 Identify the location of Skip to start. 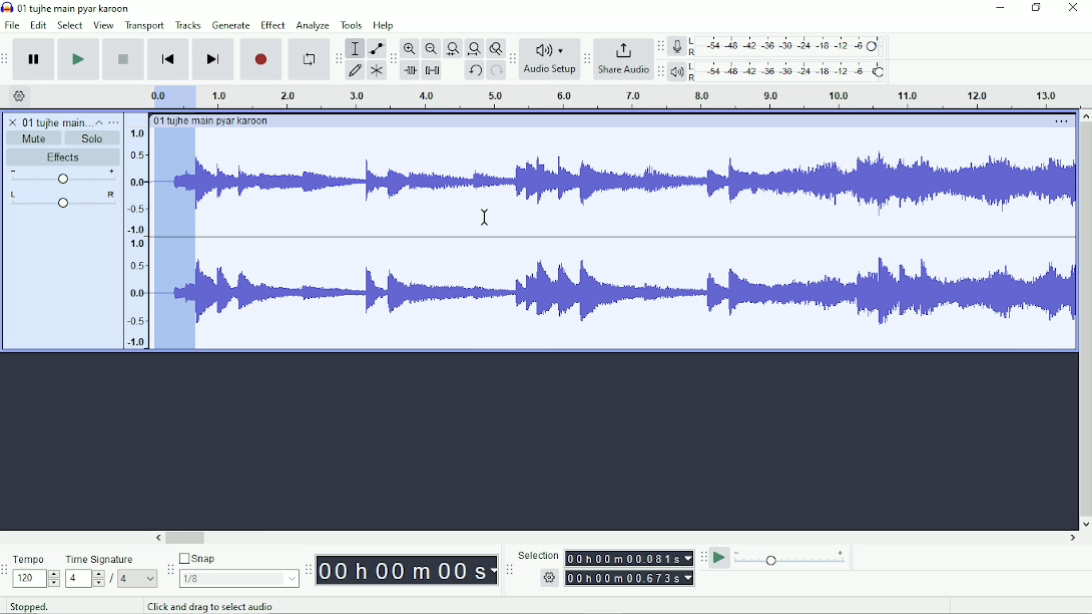
(168, 60).